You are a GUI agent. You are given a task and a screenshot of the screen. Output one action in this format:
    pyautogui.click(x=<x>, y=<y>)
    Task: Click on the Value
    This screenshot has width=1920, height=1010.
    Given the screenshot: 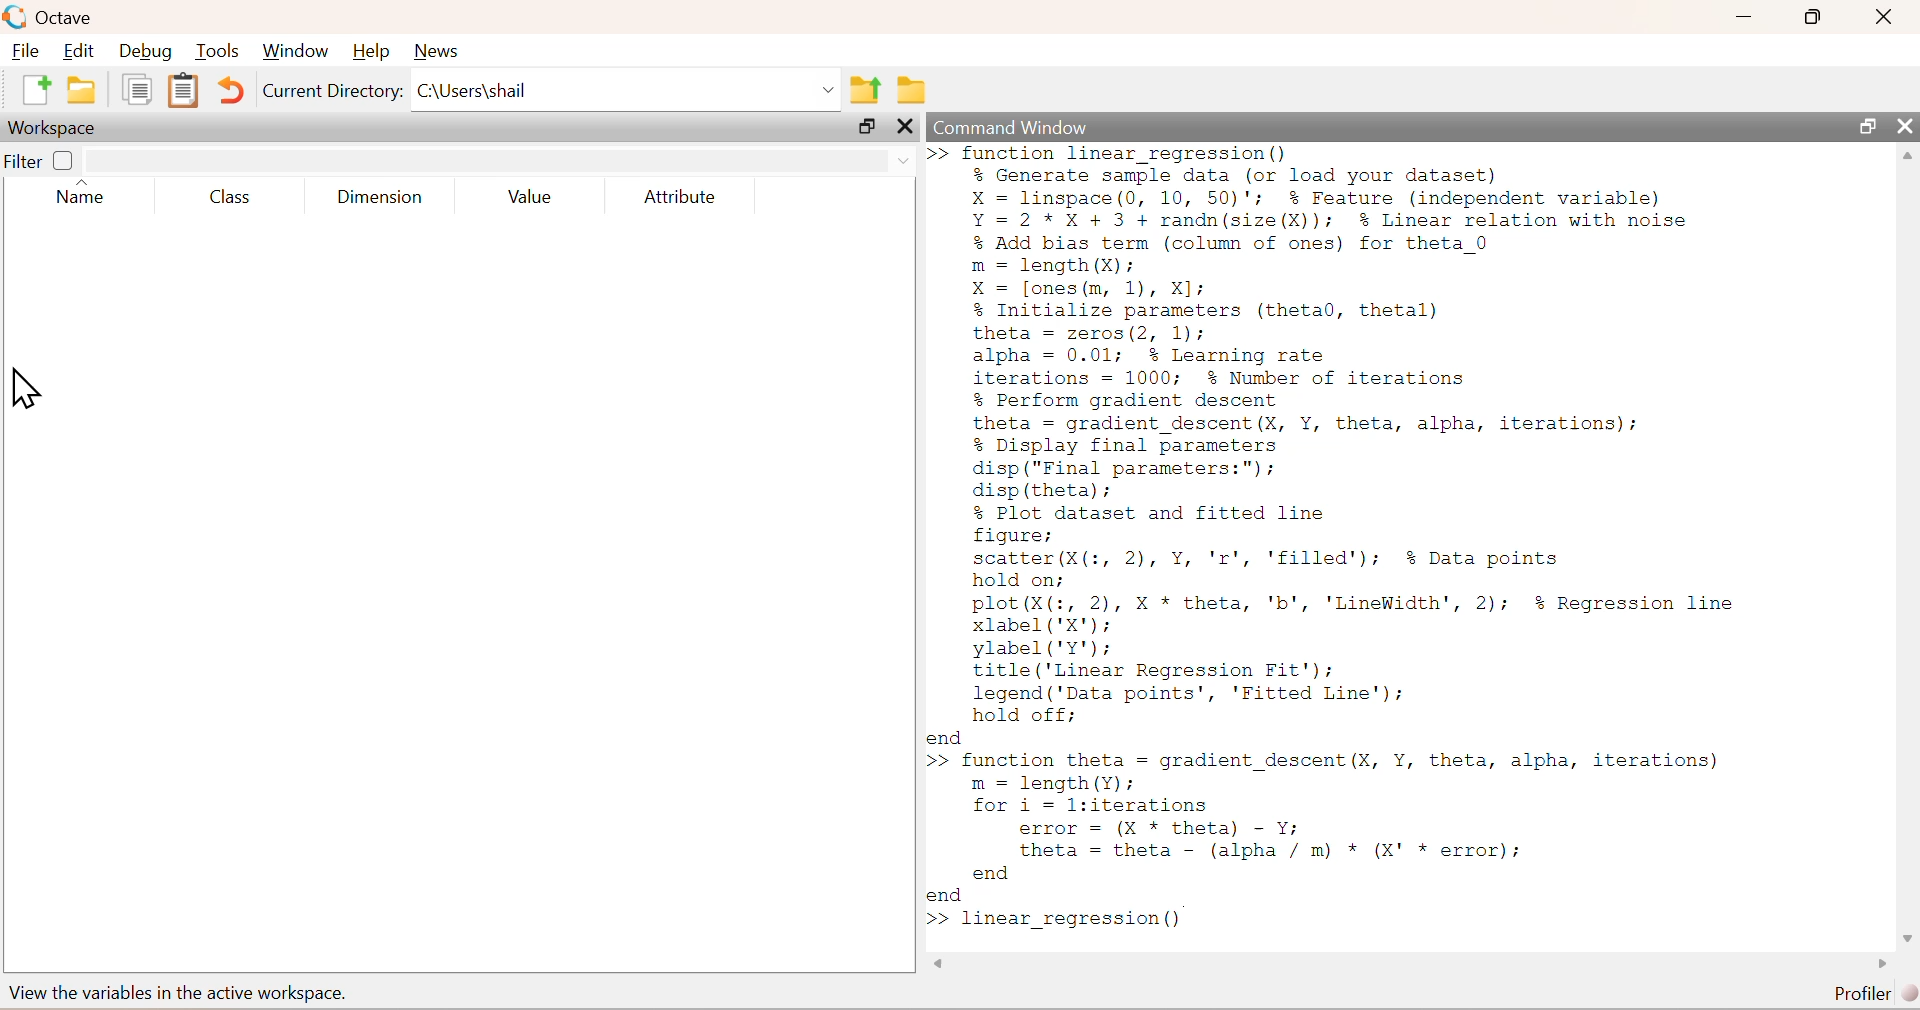 What is the action you would take?
    pyautogui.click(x=531, y=197)
    